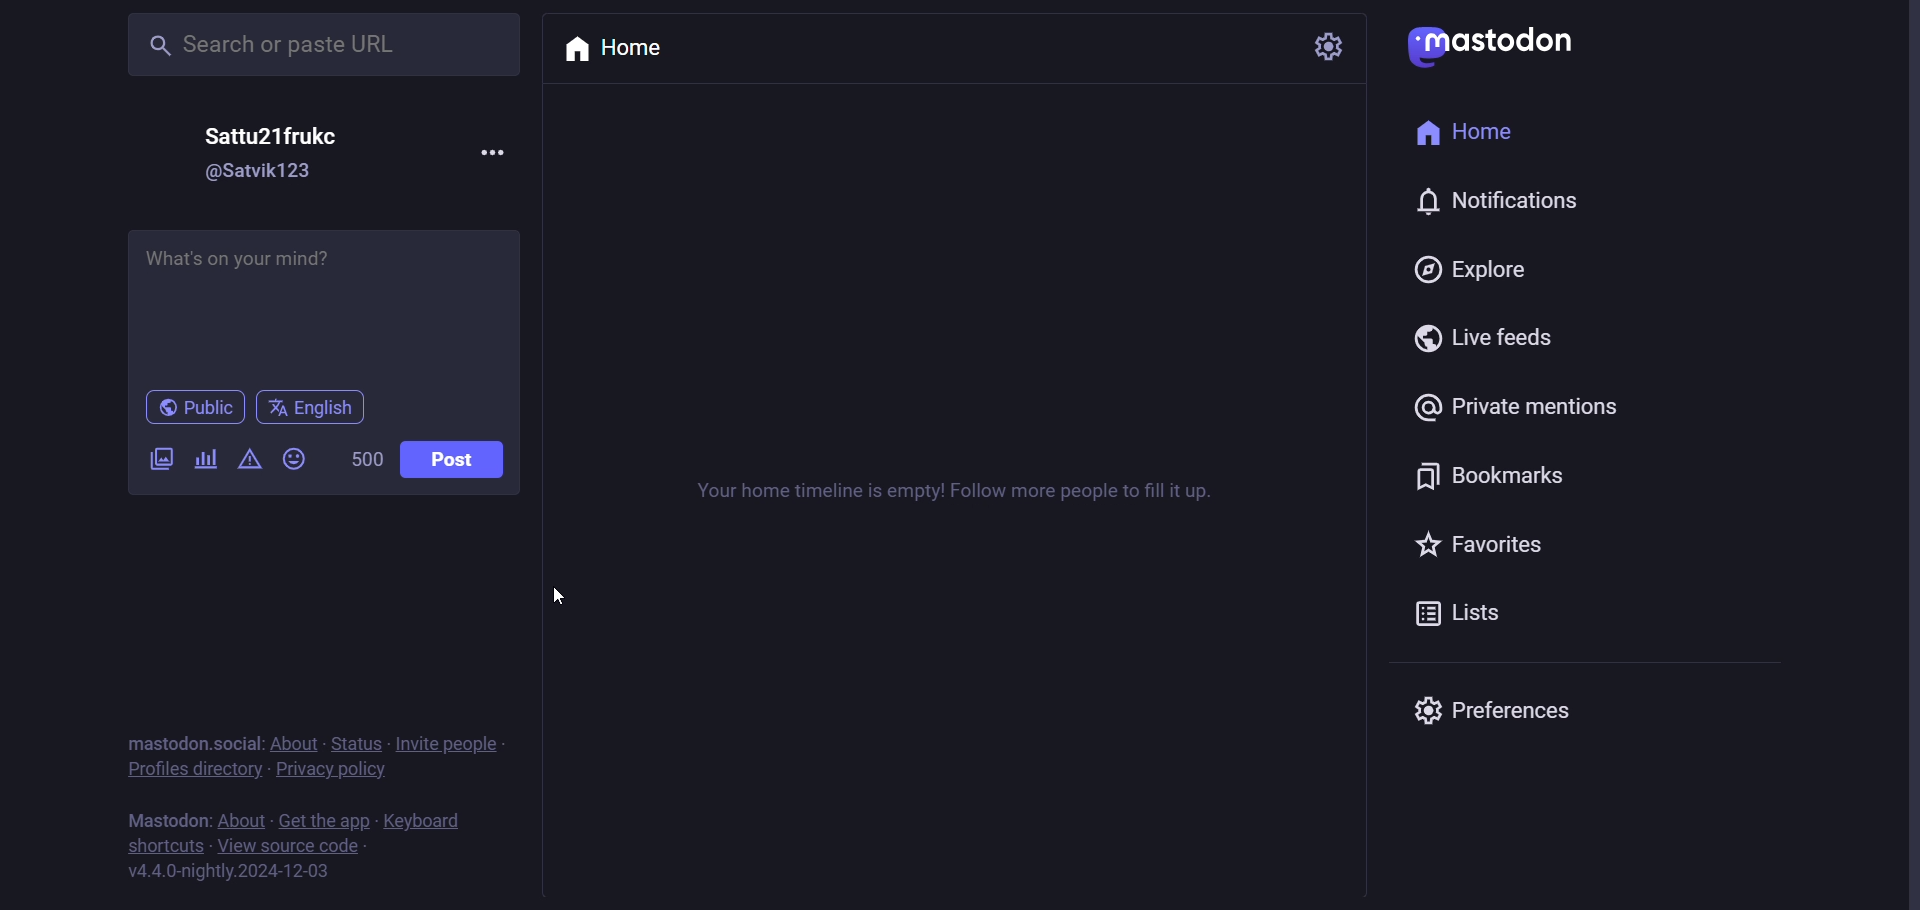  What do you see at coordinates (1477, 338) in the screenshot?
I see `live feeds` at bounding box center [1477, 338].